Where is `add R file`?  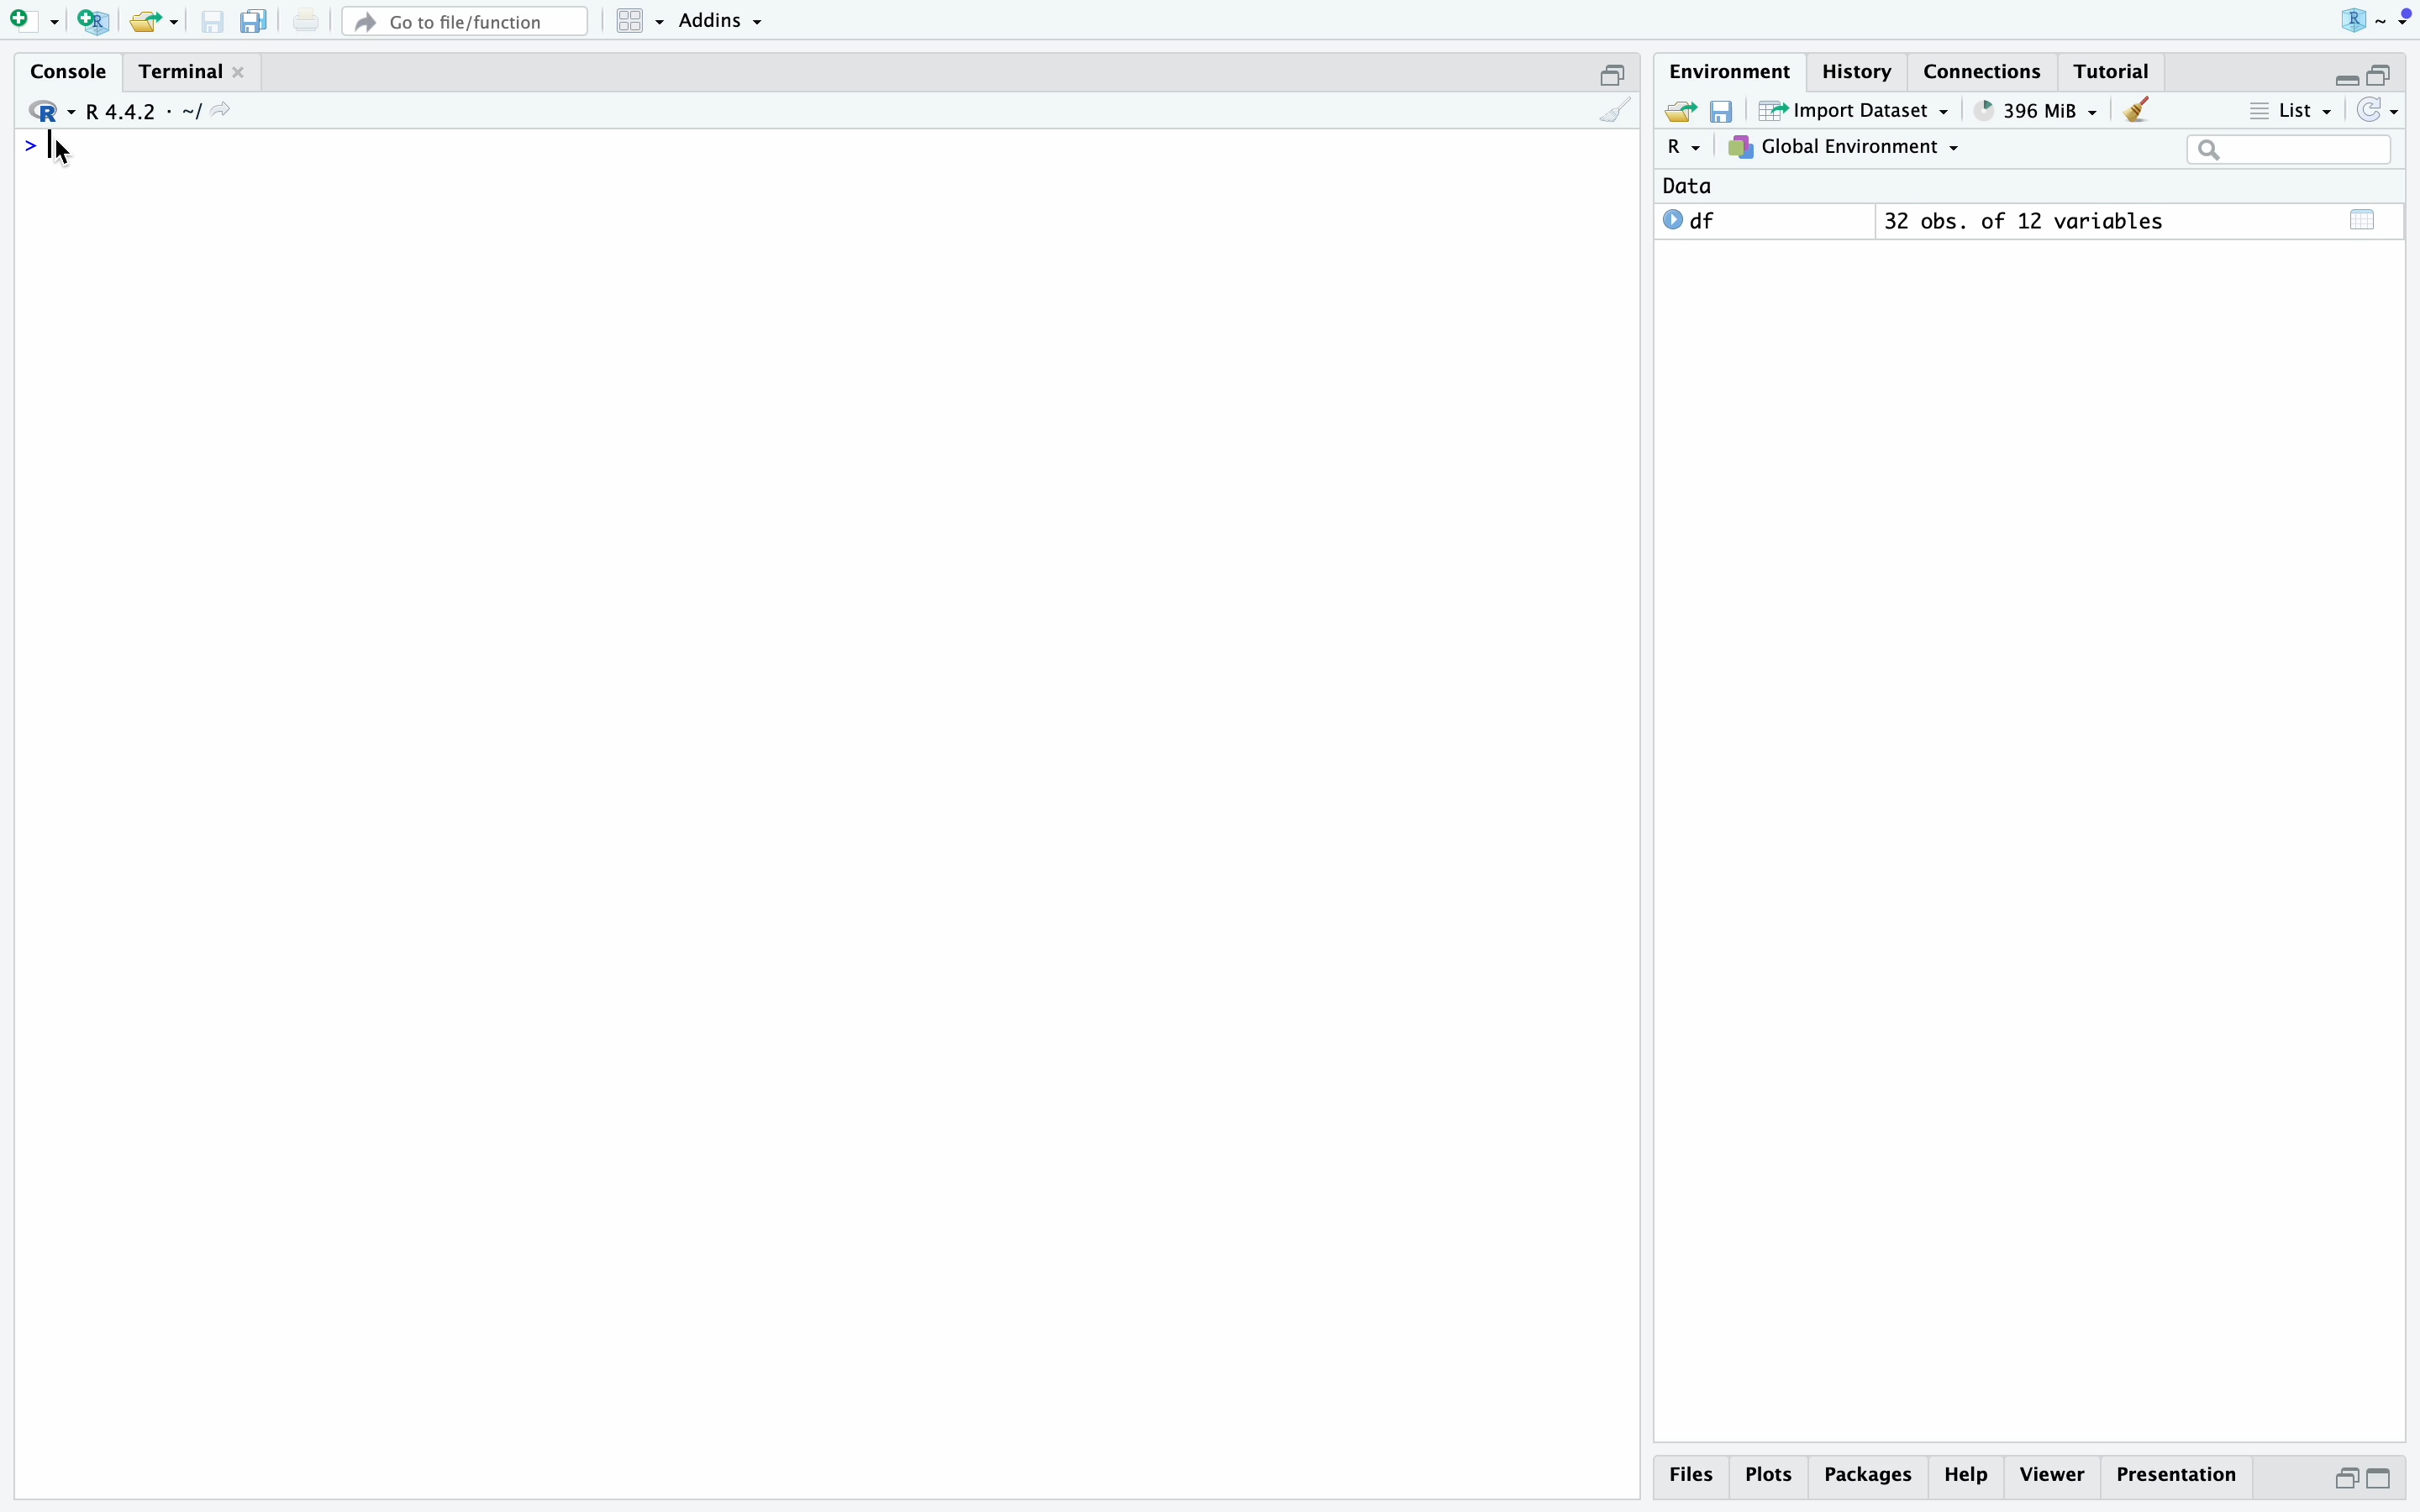
add R file is located at coordinates (94, 21).